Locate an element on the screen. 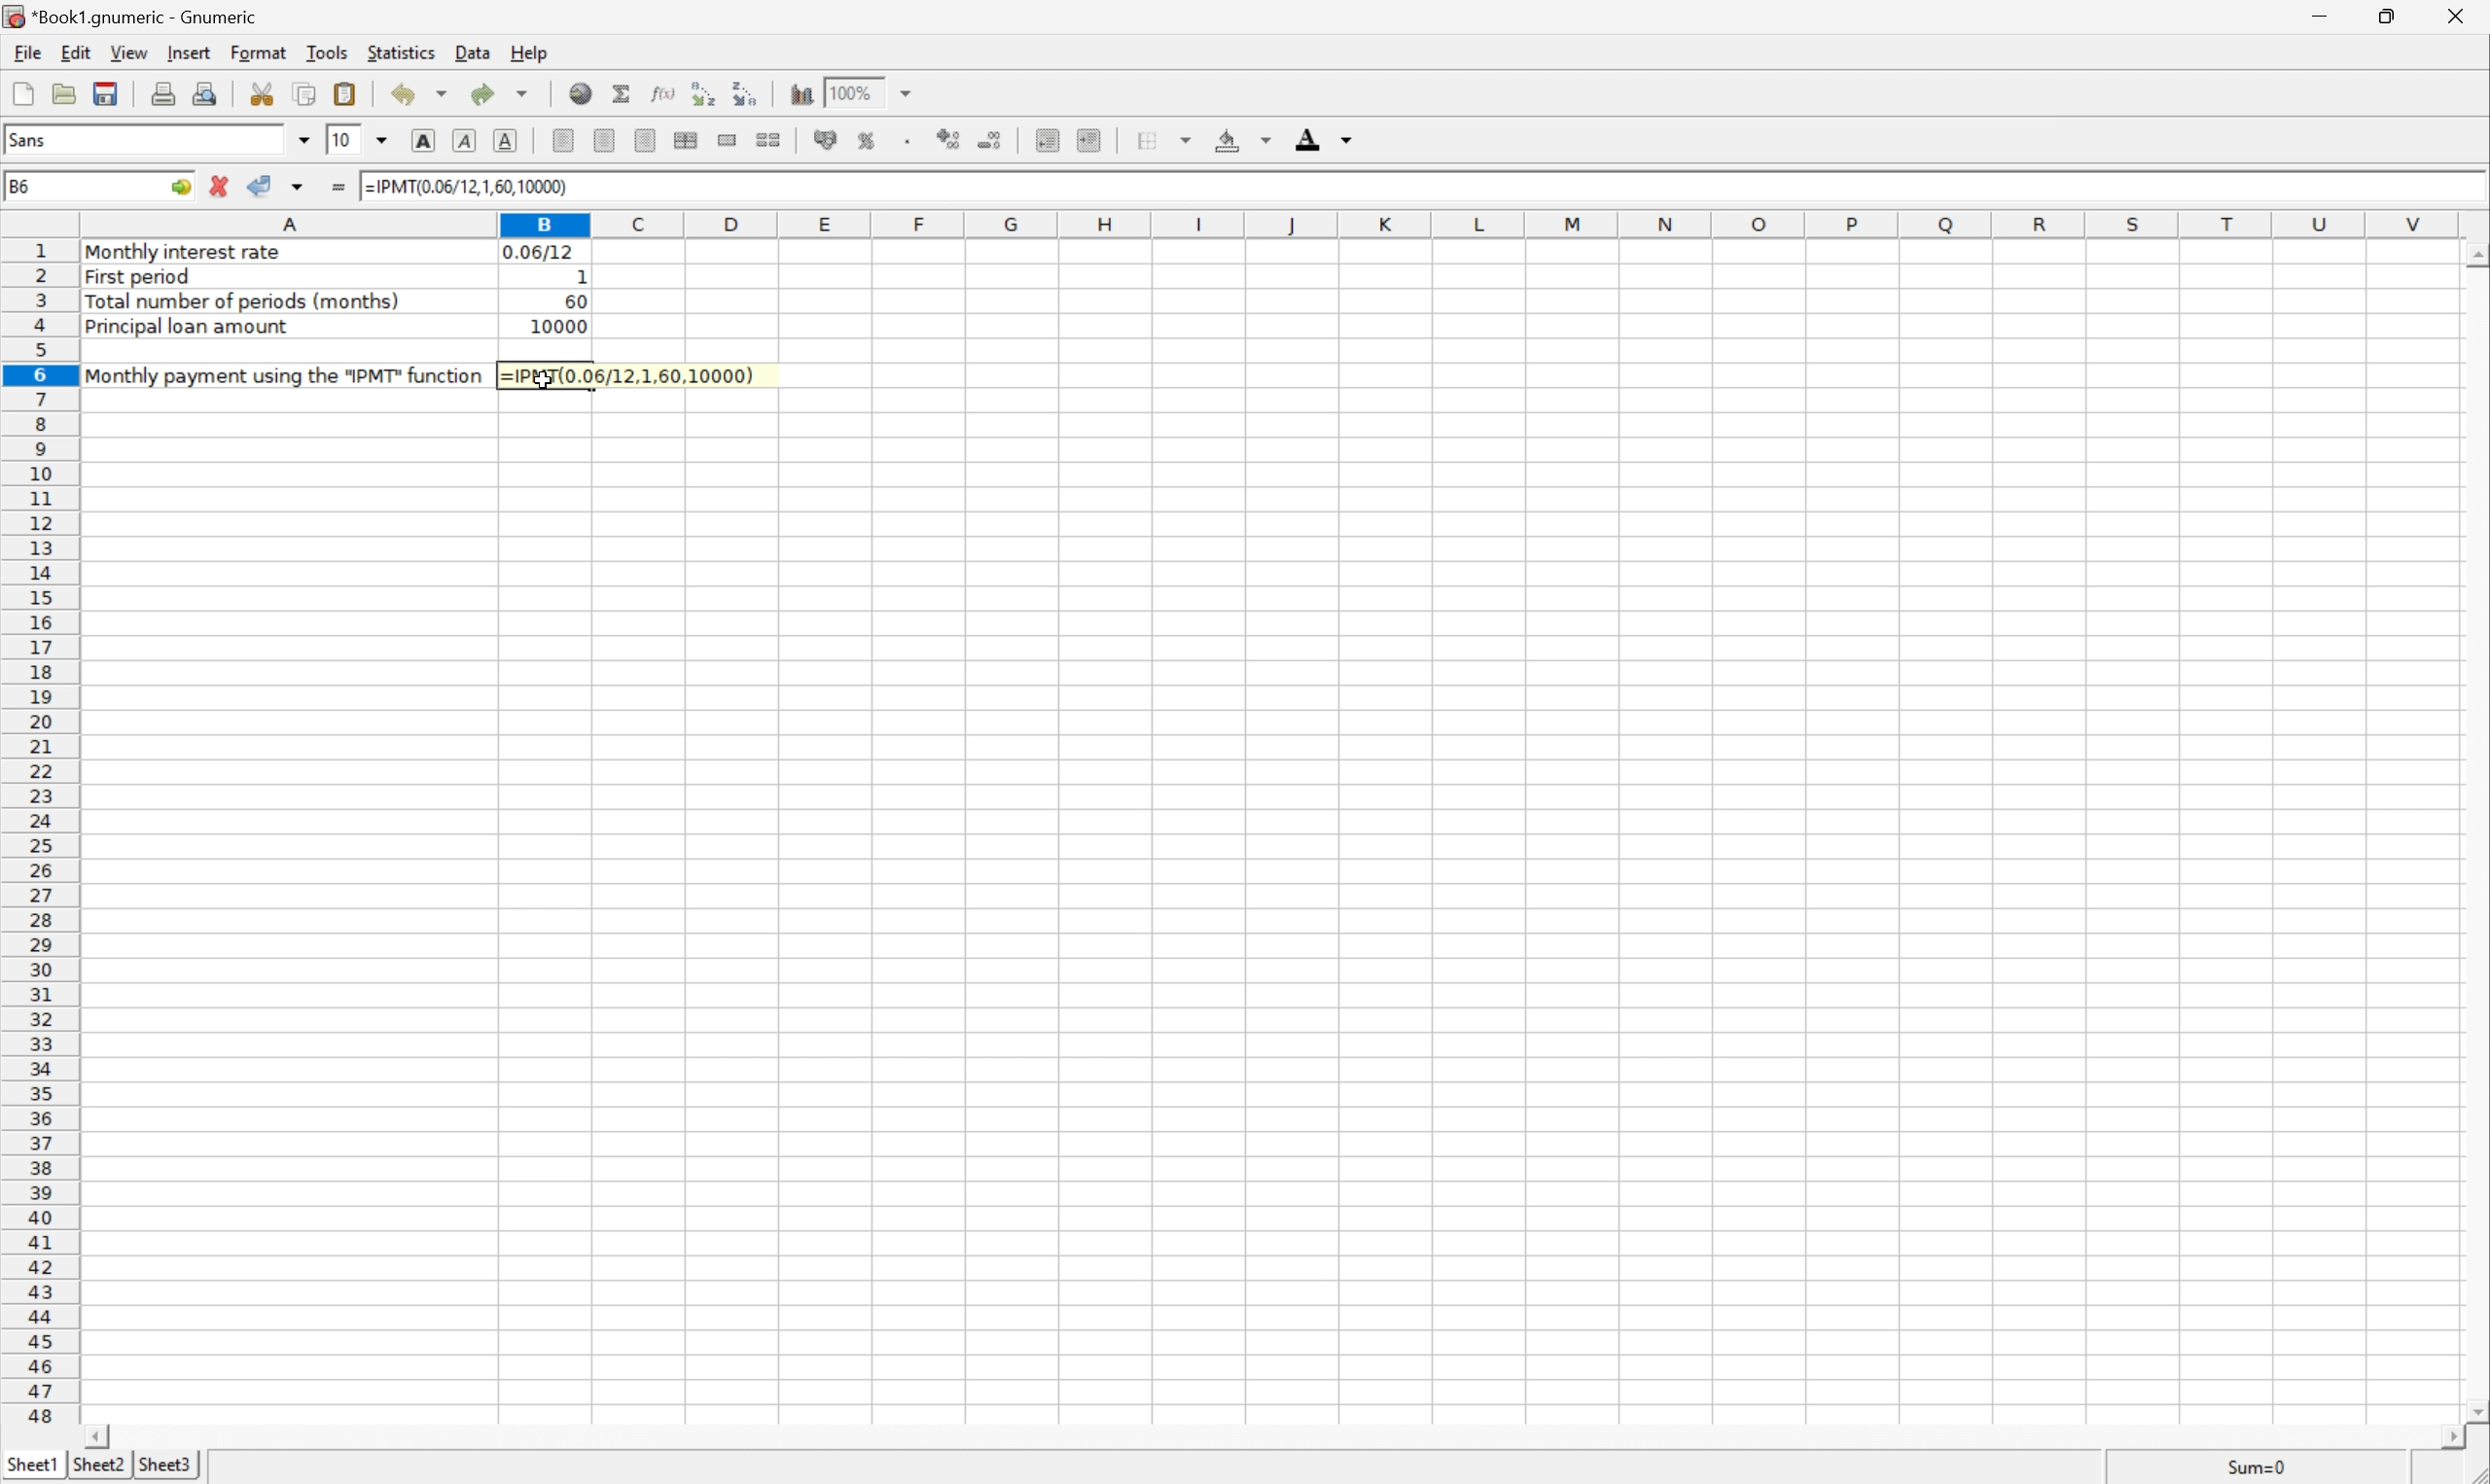 Image resolution: width=2490 pixels, height=1484 pixels. Cancel changes is located at coordinates (218, 184).